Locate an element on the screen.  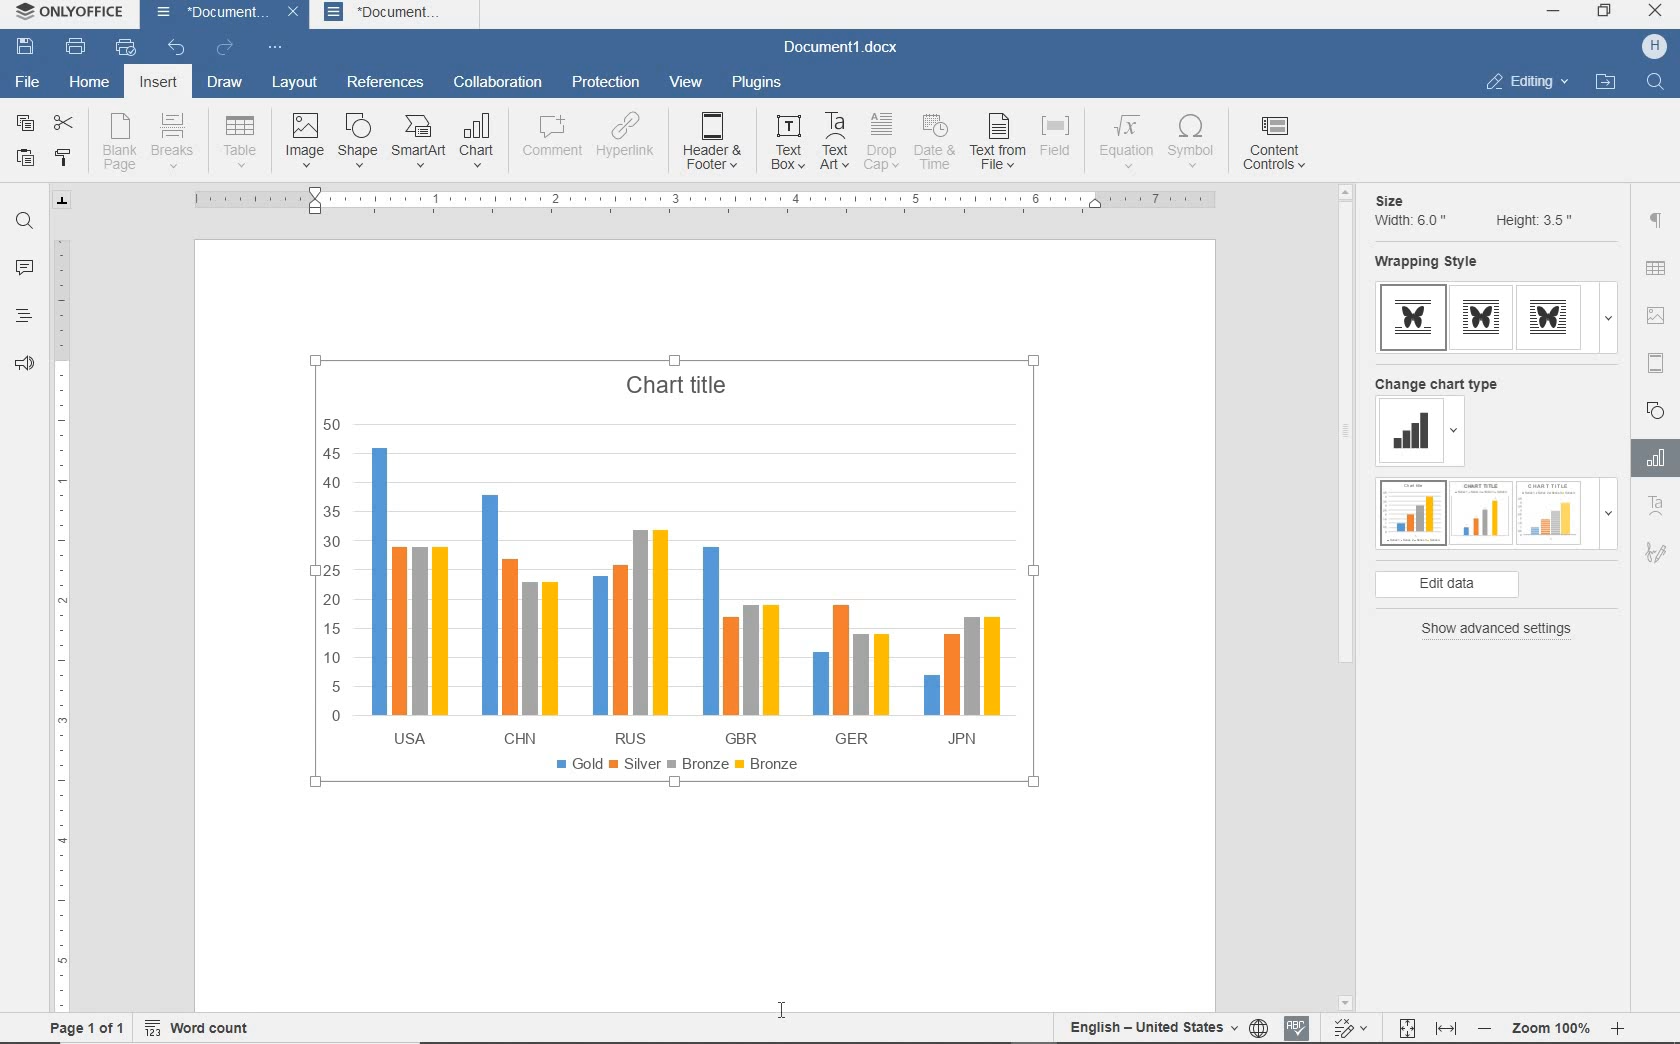
view is located at coordinates (688, 81).